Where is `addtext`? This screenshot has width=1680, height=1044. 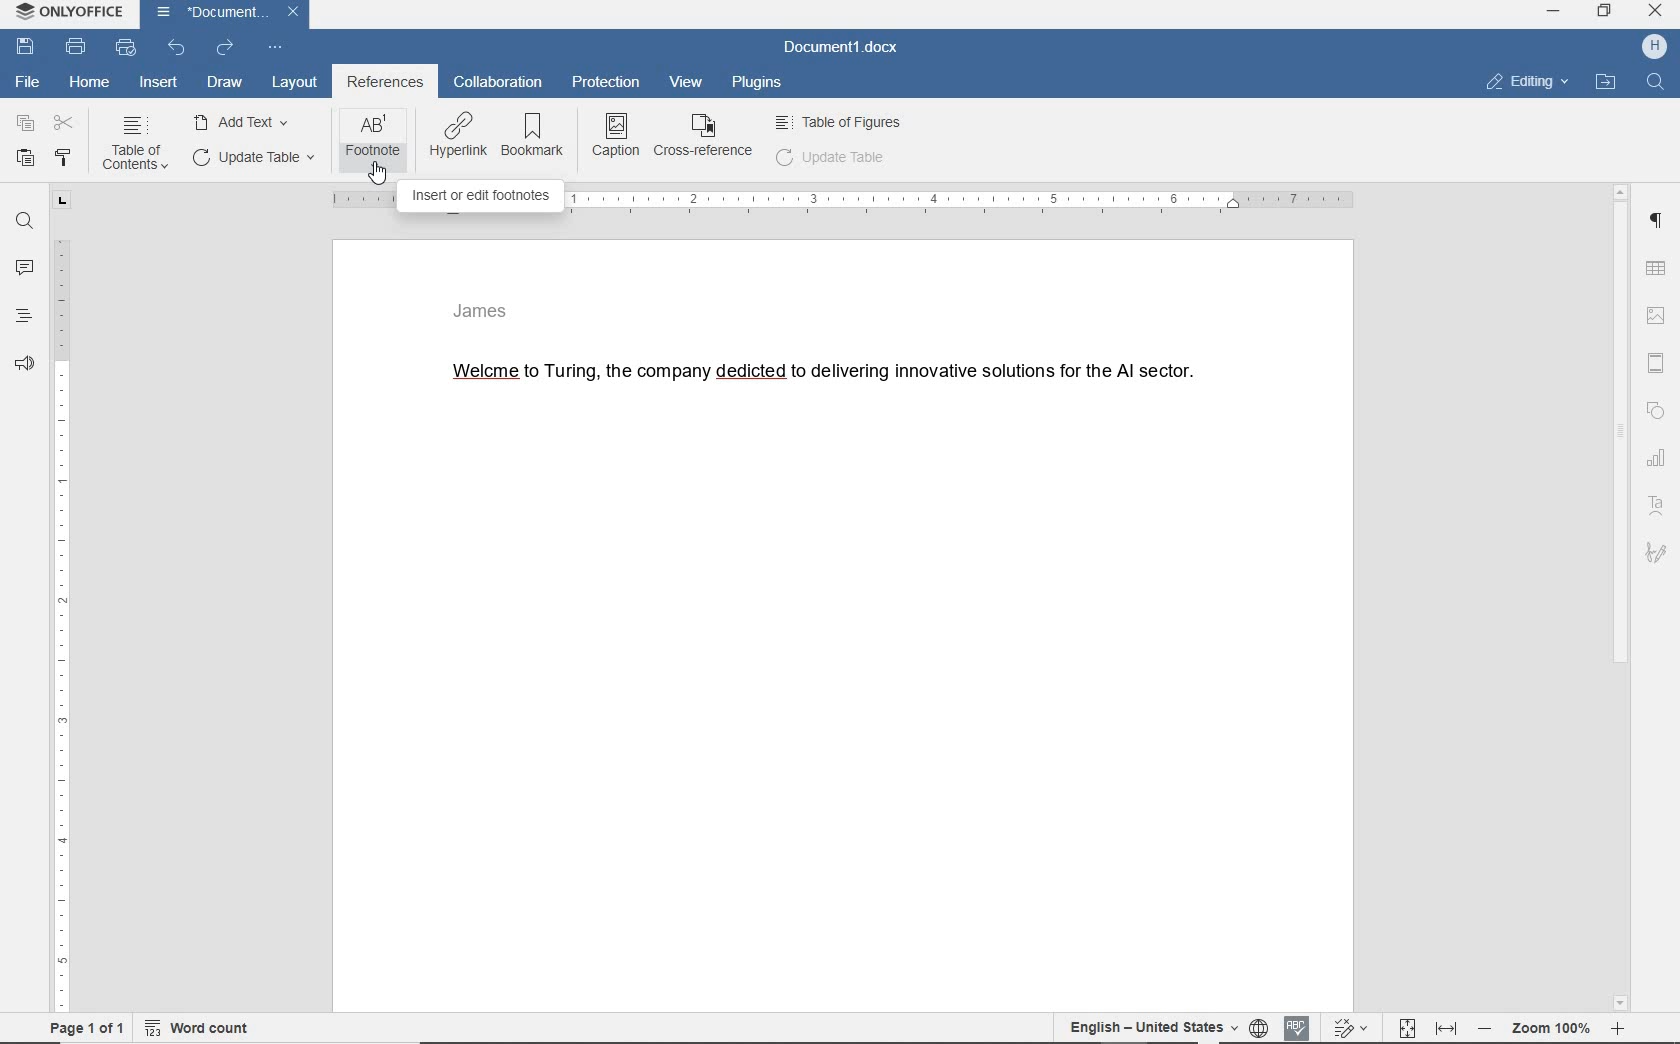
addtext is located at coordinates (243, 121).